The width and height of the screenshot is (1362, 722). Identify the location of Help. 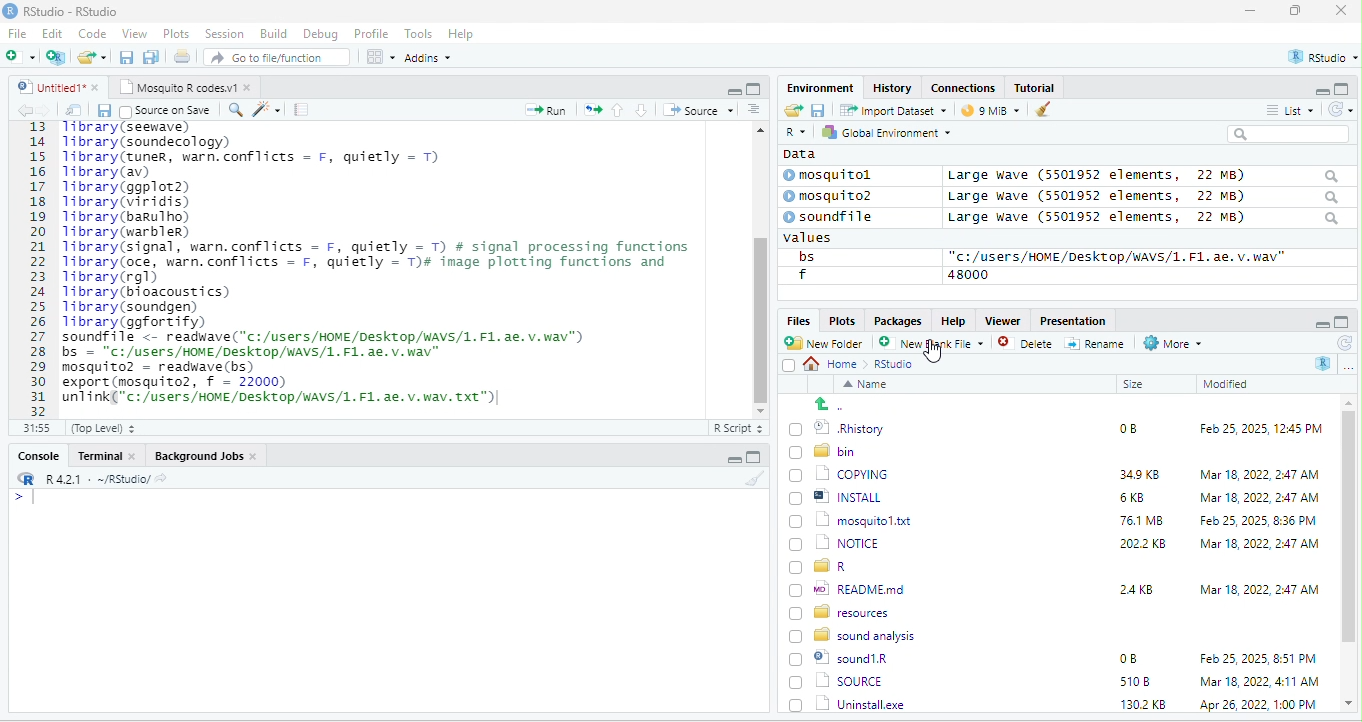
(462, 35).